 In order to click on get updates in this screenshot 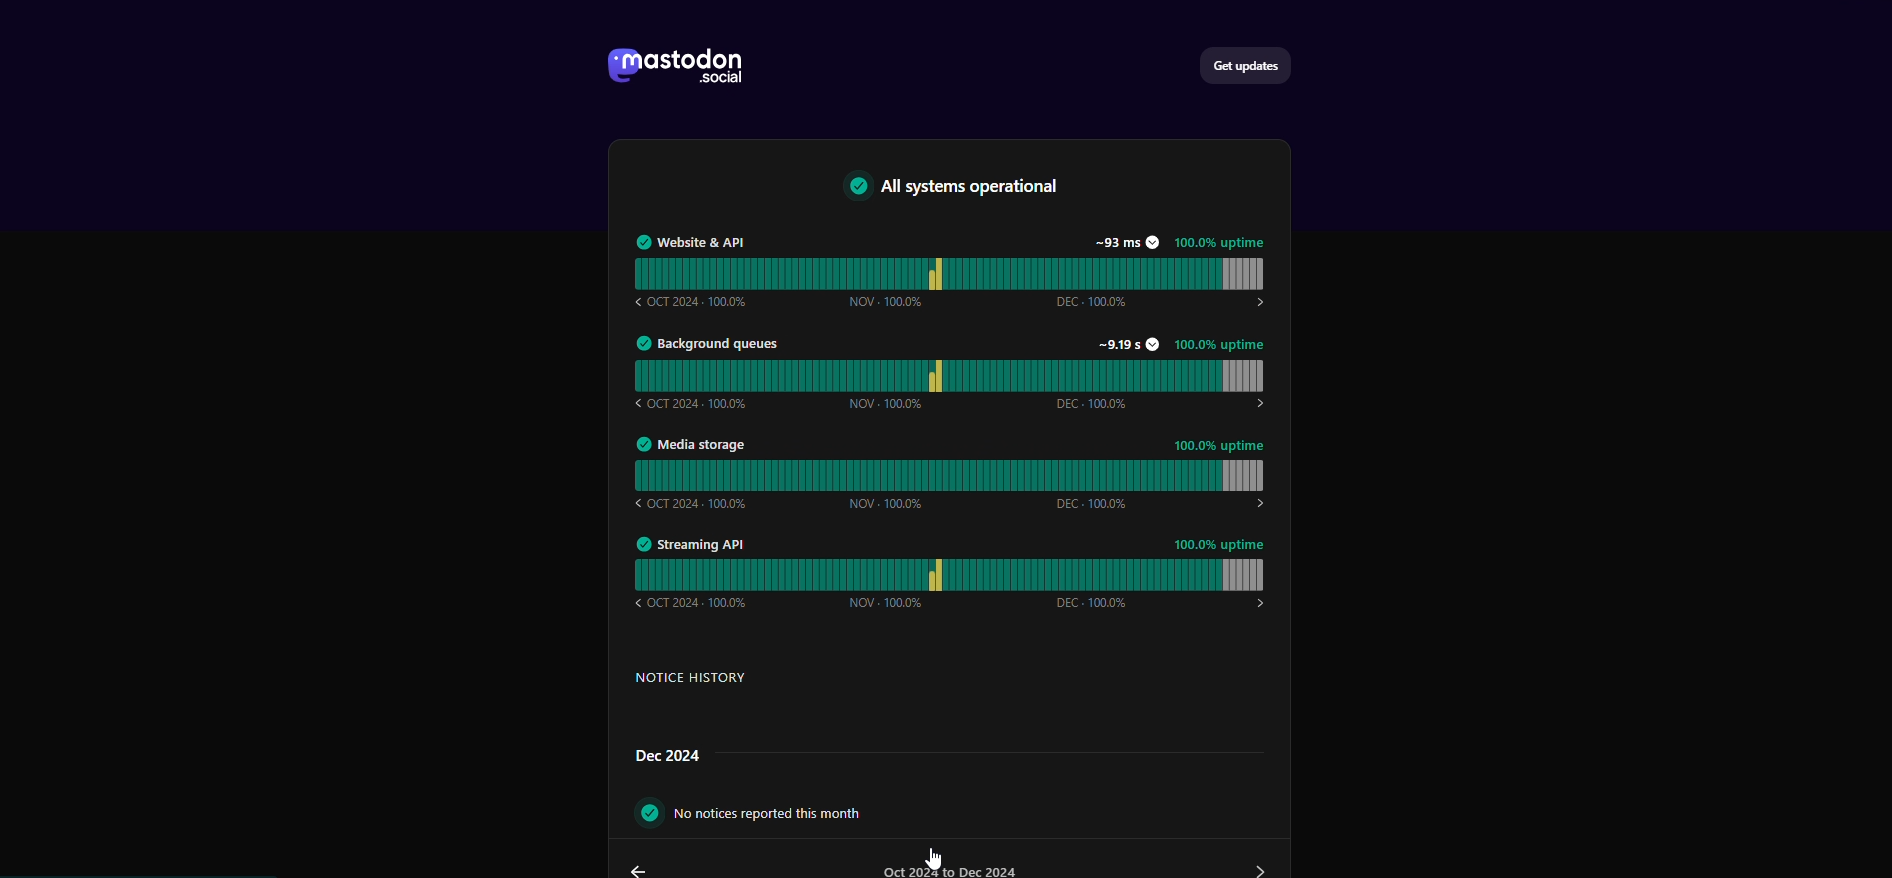, I will do `click(1256, 63)`.